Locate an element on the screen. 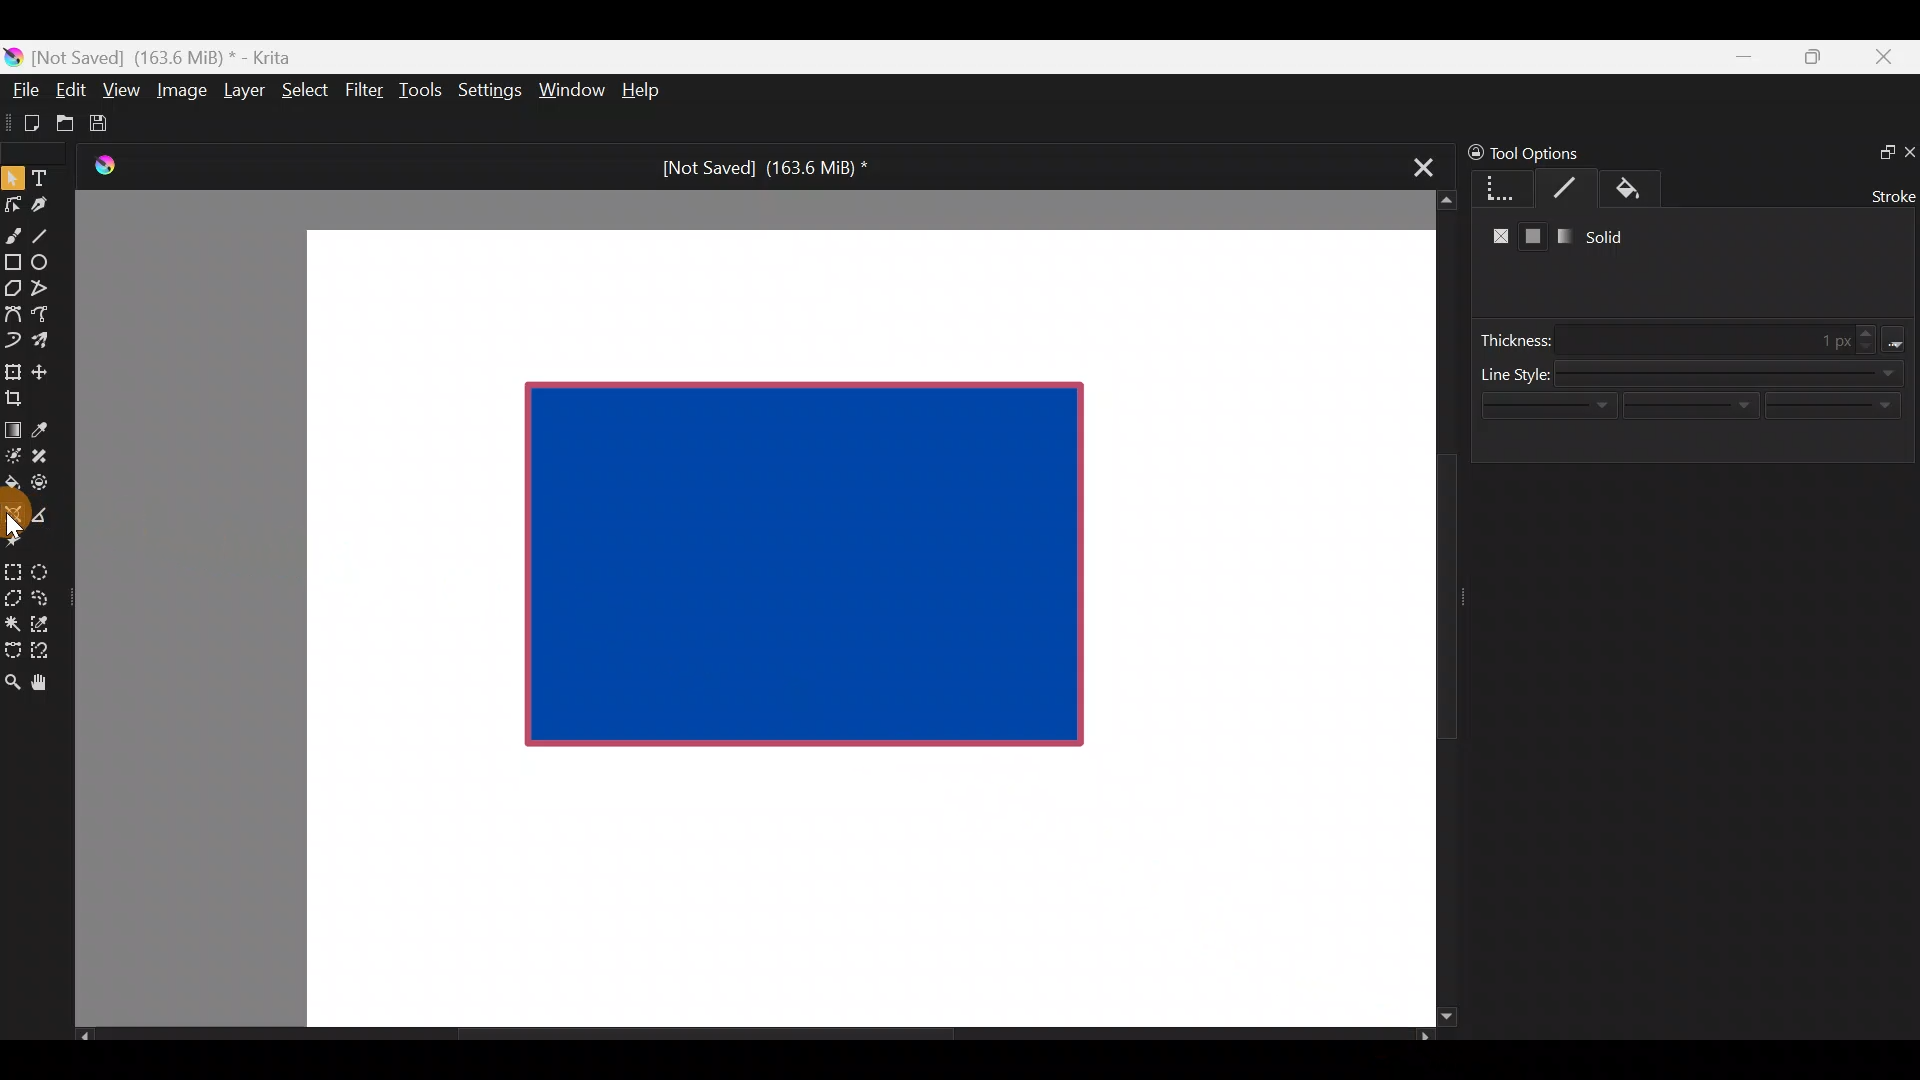 This screenshot has height=1080, width=1920. Minimize is located at coordinates (1745, 57).